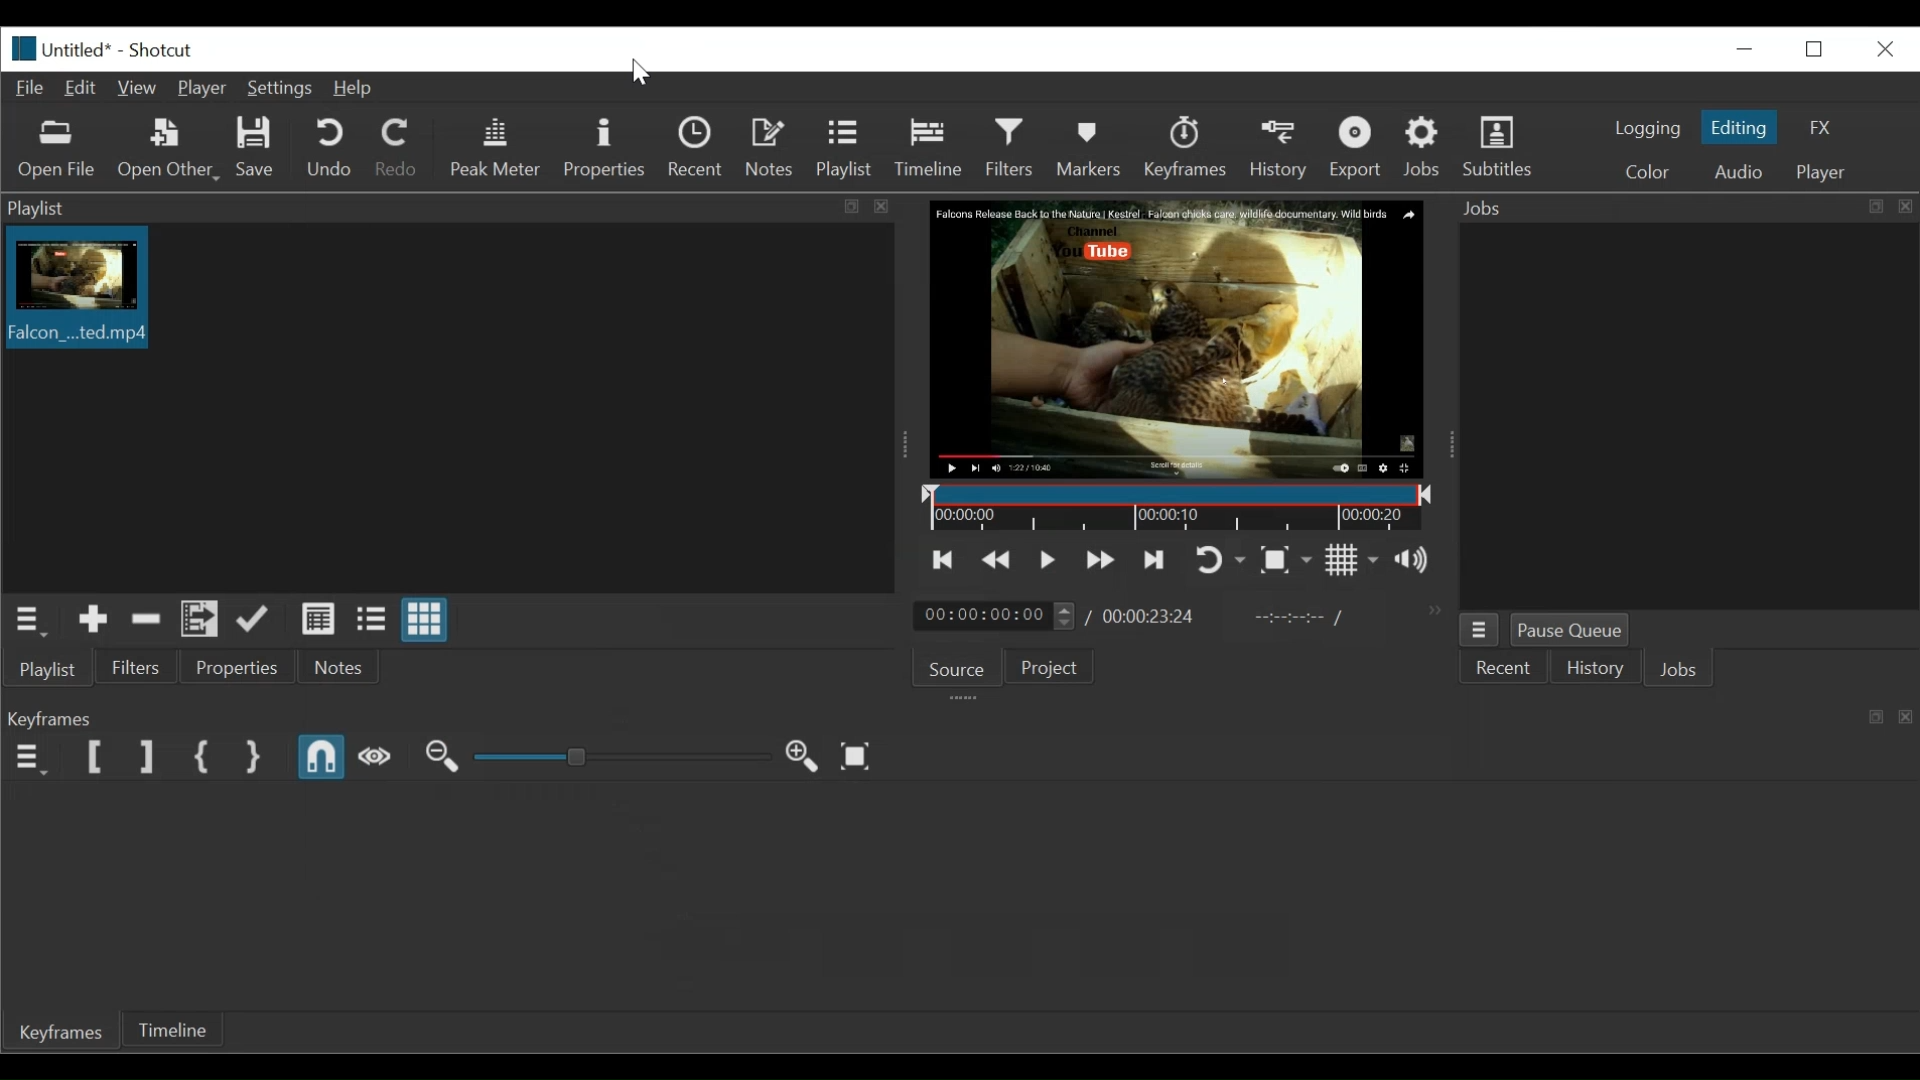 This screenshot has height=1080, width=1920. Describe the element at coordinates (353, 89) in the screenshot. I see `Help` at that location.